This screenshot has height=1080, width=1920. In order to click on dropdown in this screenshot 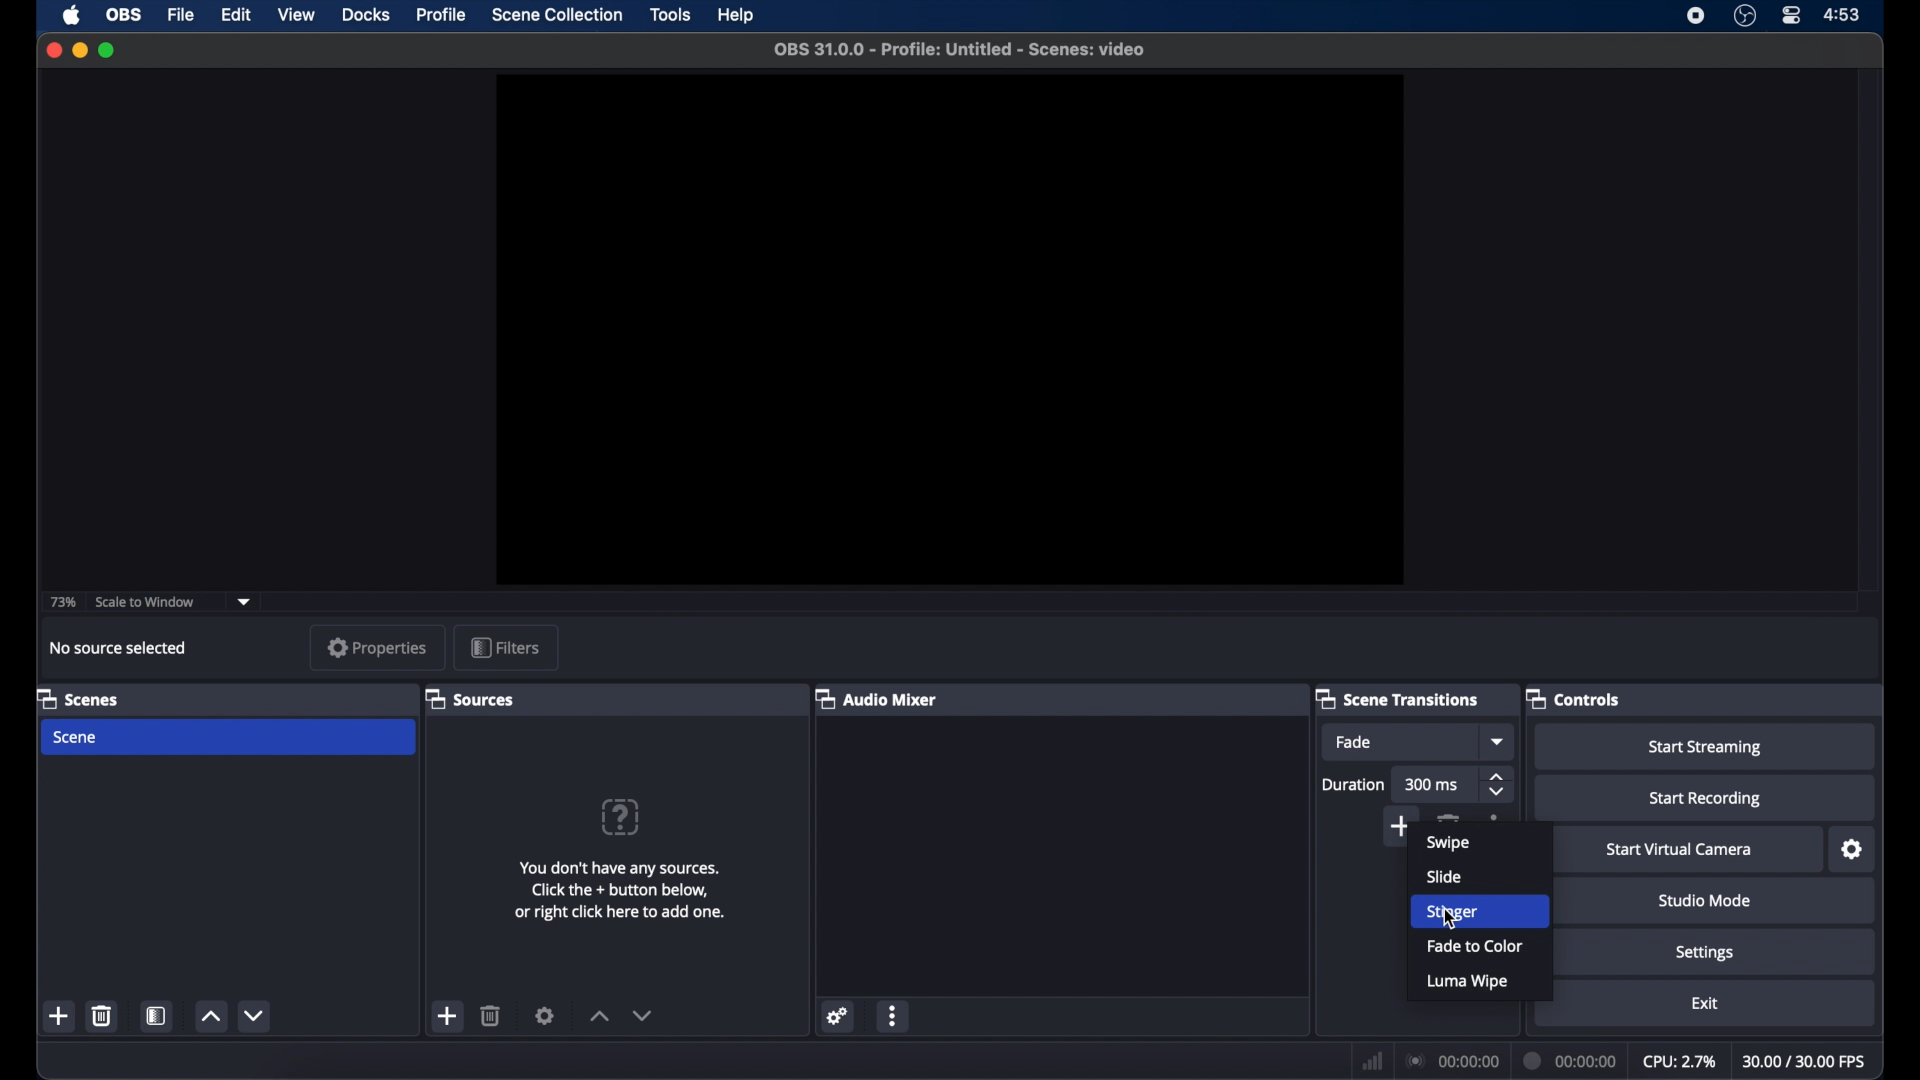, I will do `click(1499, 741)`.